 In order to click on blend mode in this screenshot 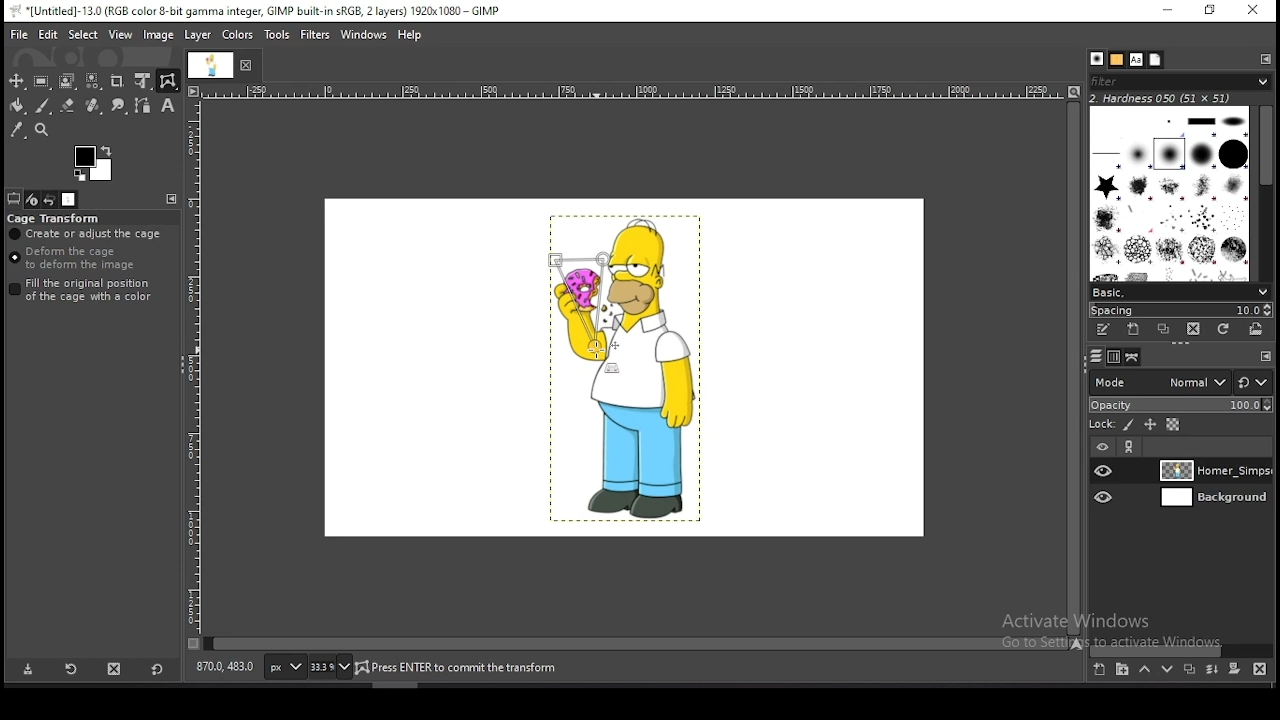, I will do `click(1155, 381)`.